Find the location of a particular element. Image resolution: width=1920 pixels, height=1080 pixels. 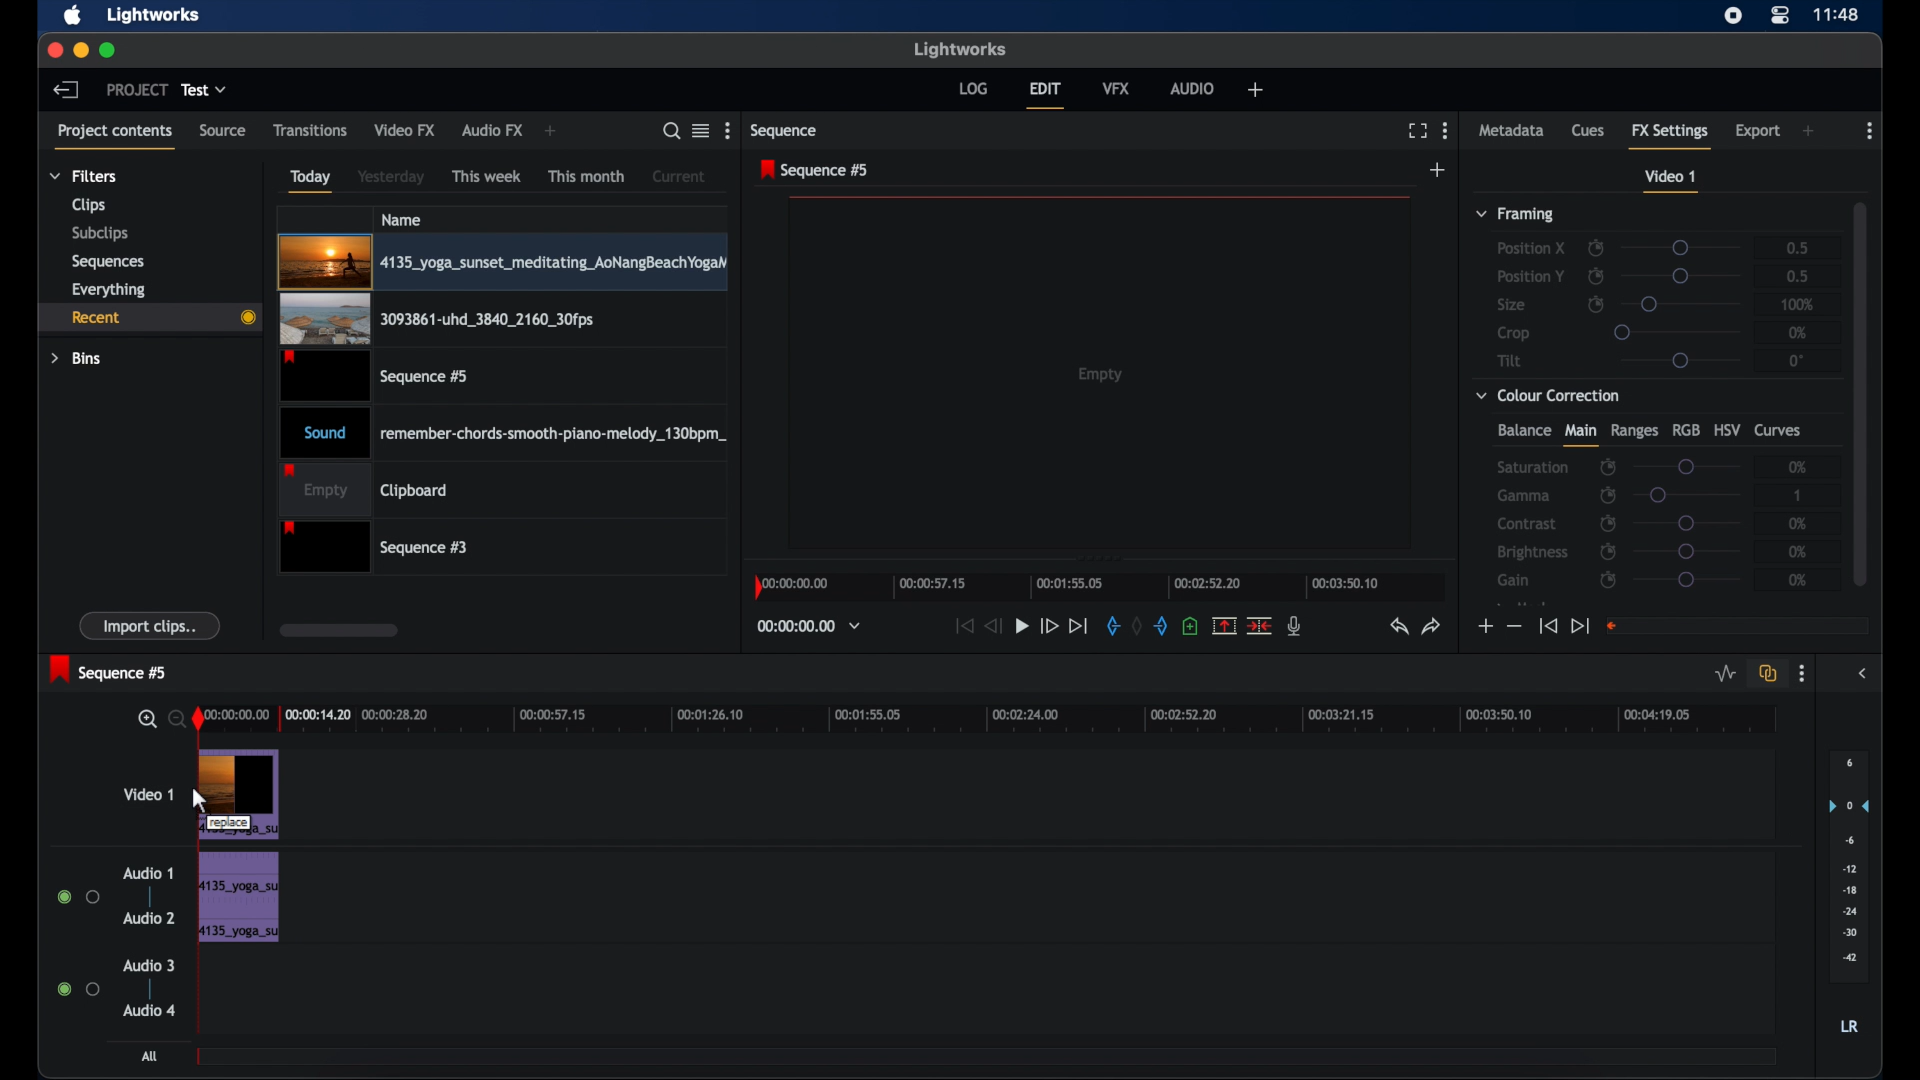

undo is located at coordinates (1399, 627).